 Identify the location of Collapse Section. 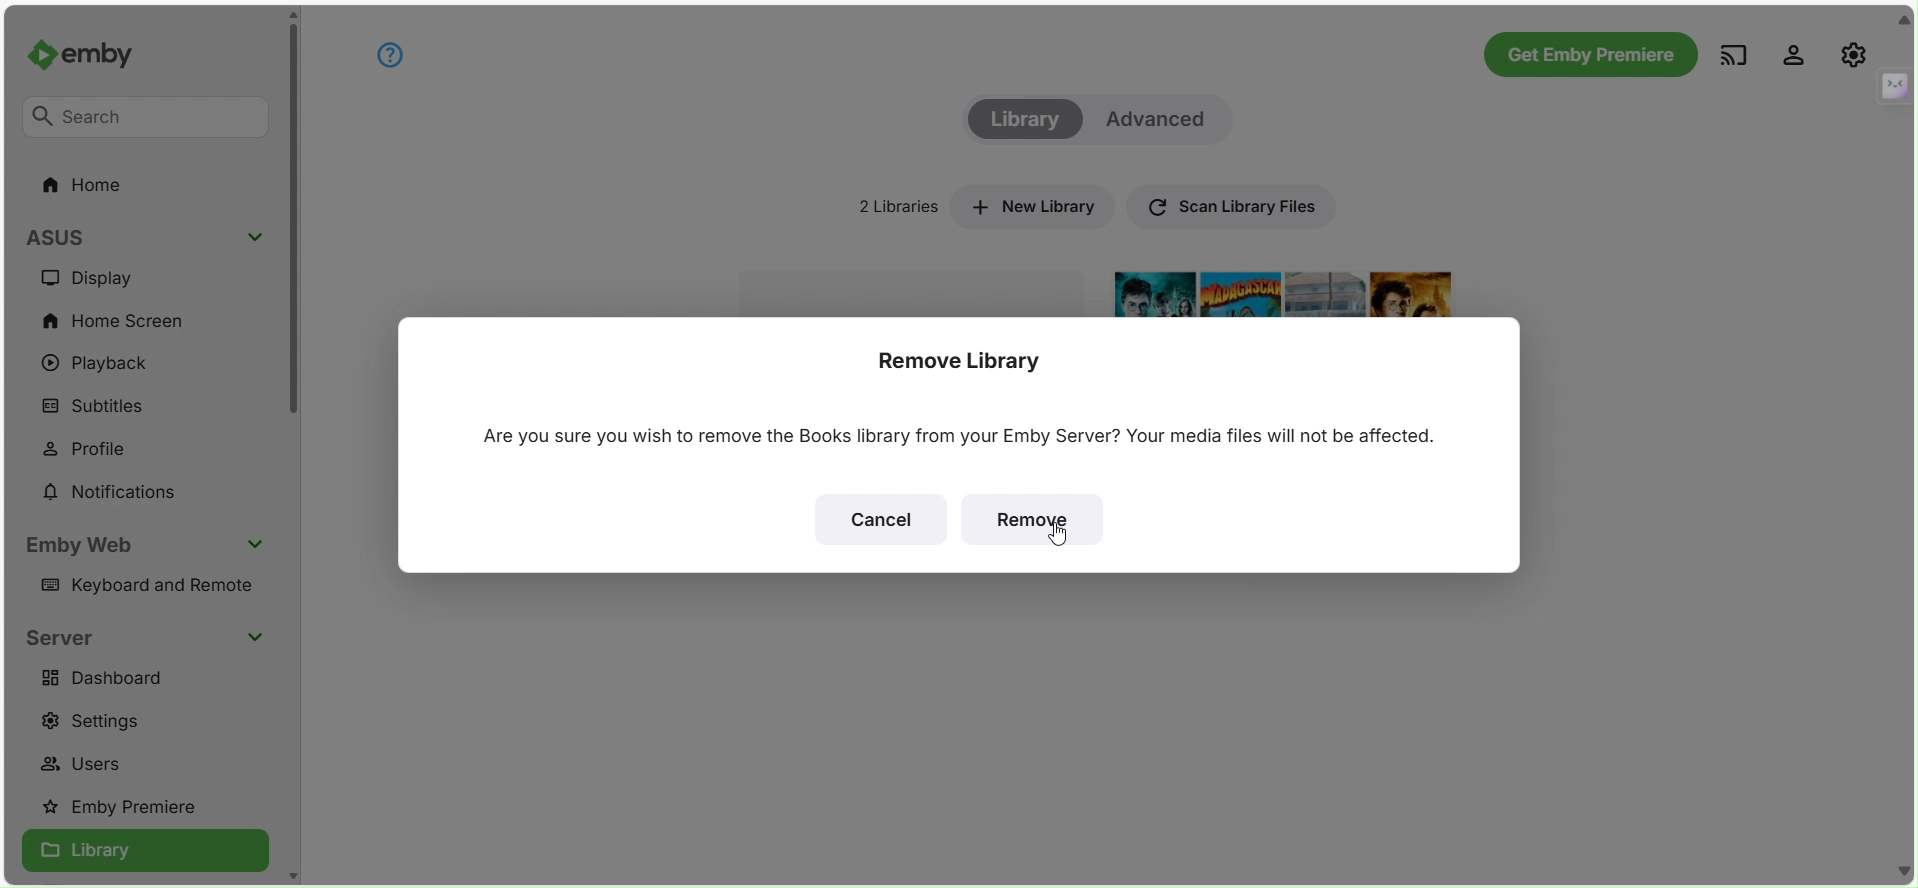
(254, 636).